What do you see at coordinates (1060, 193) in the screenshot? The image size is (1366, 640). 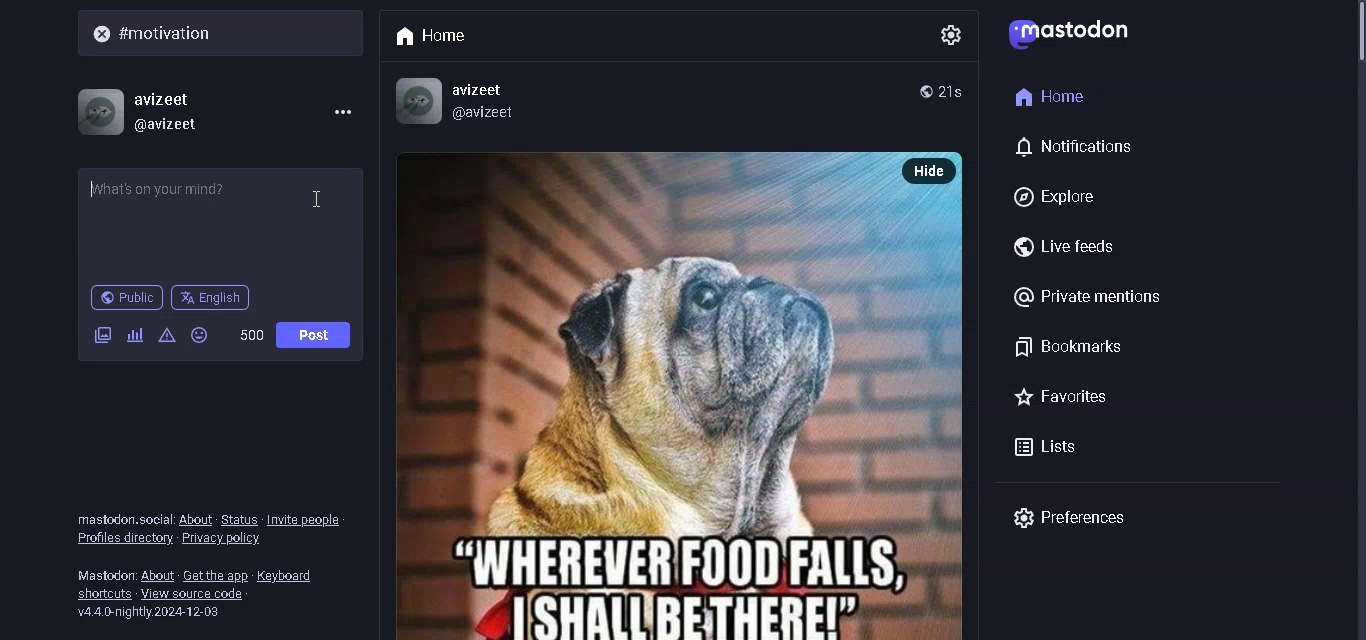 I see `explore` at bounding box center [1060, 193].